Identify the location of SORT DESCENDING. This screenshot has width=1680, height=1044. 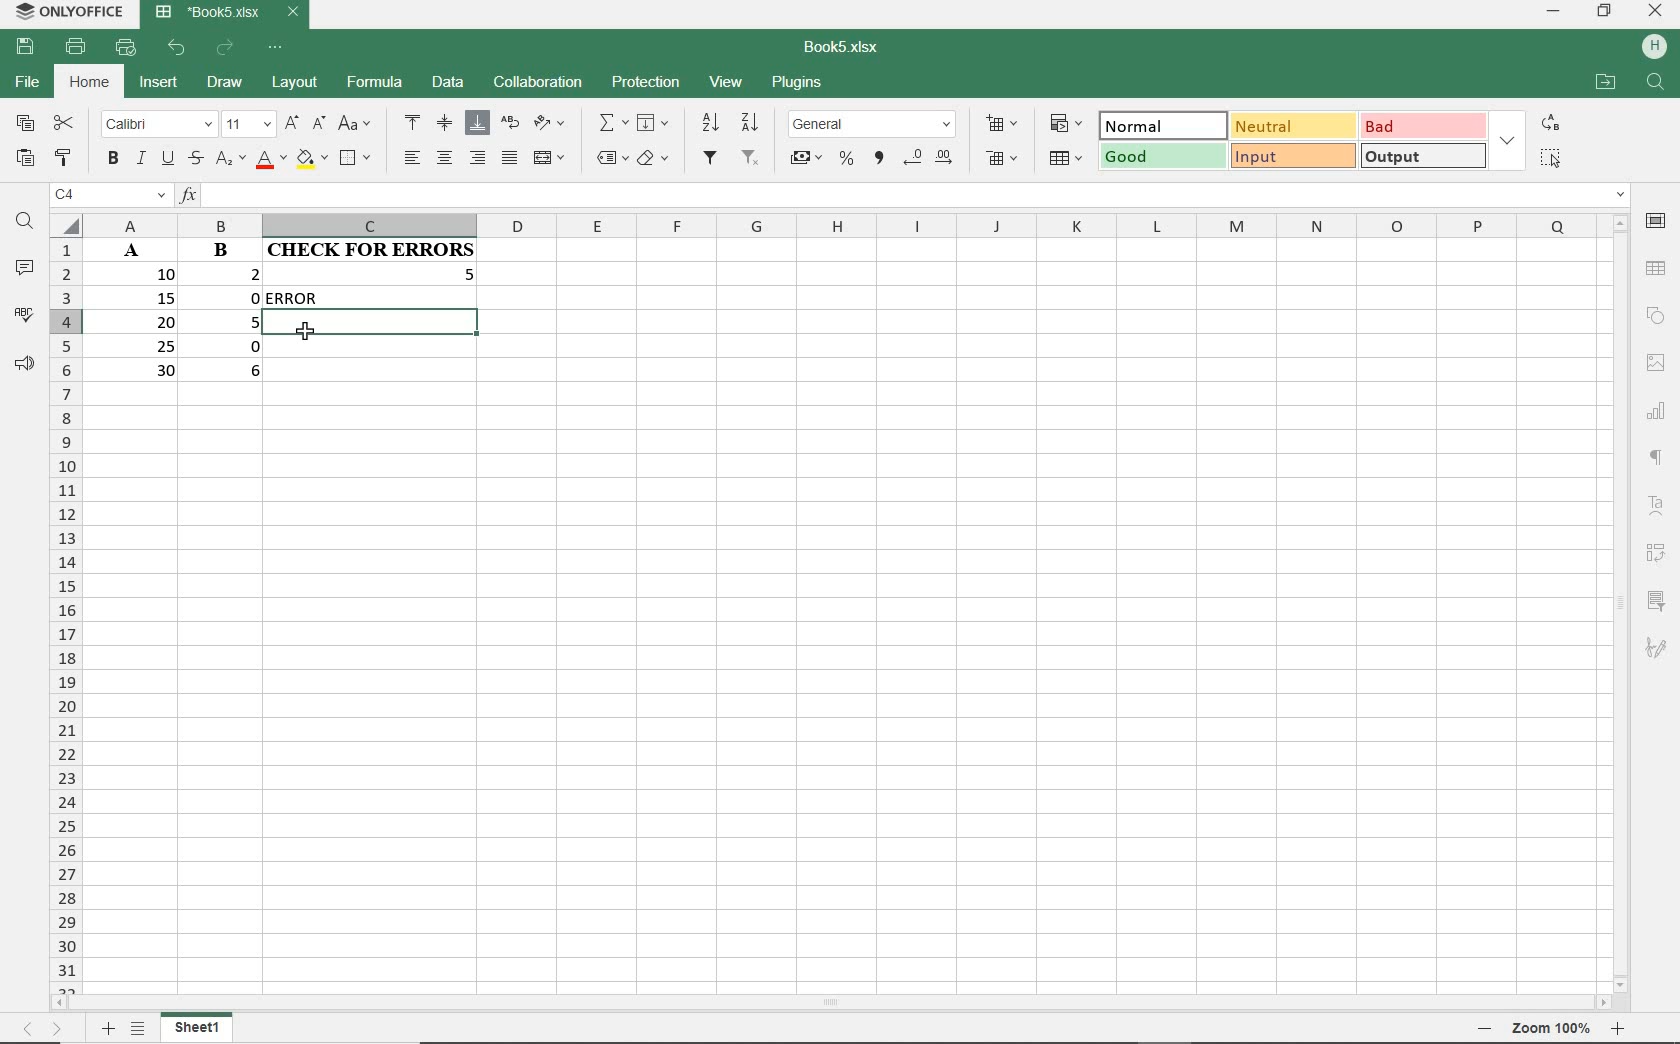
(709, 123).